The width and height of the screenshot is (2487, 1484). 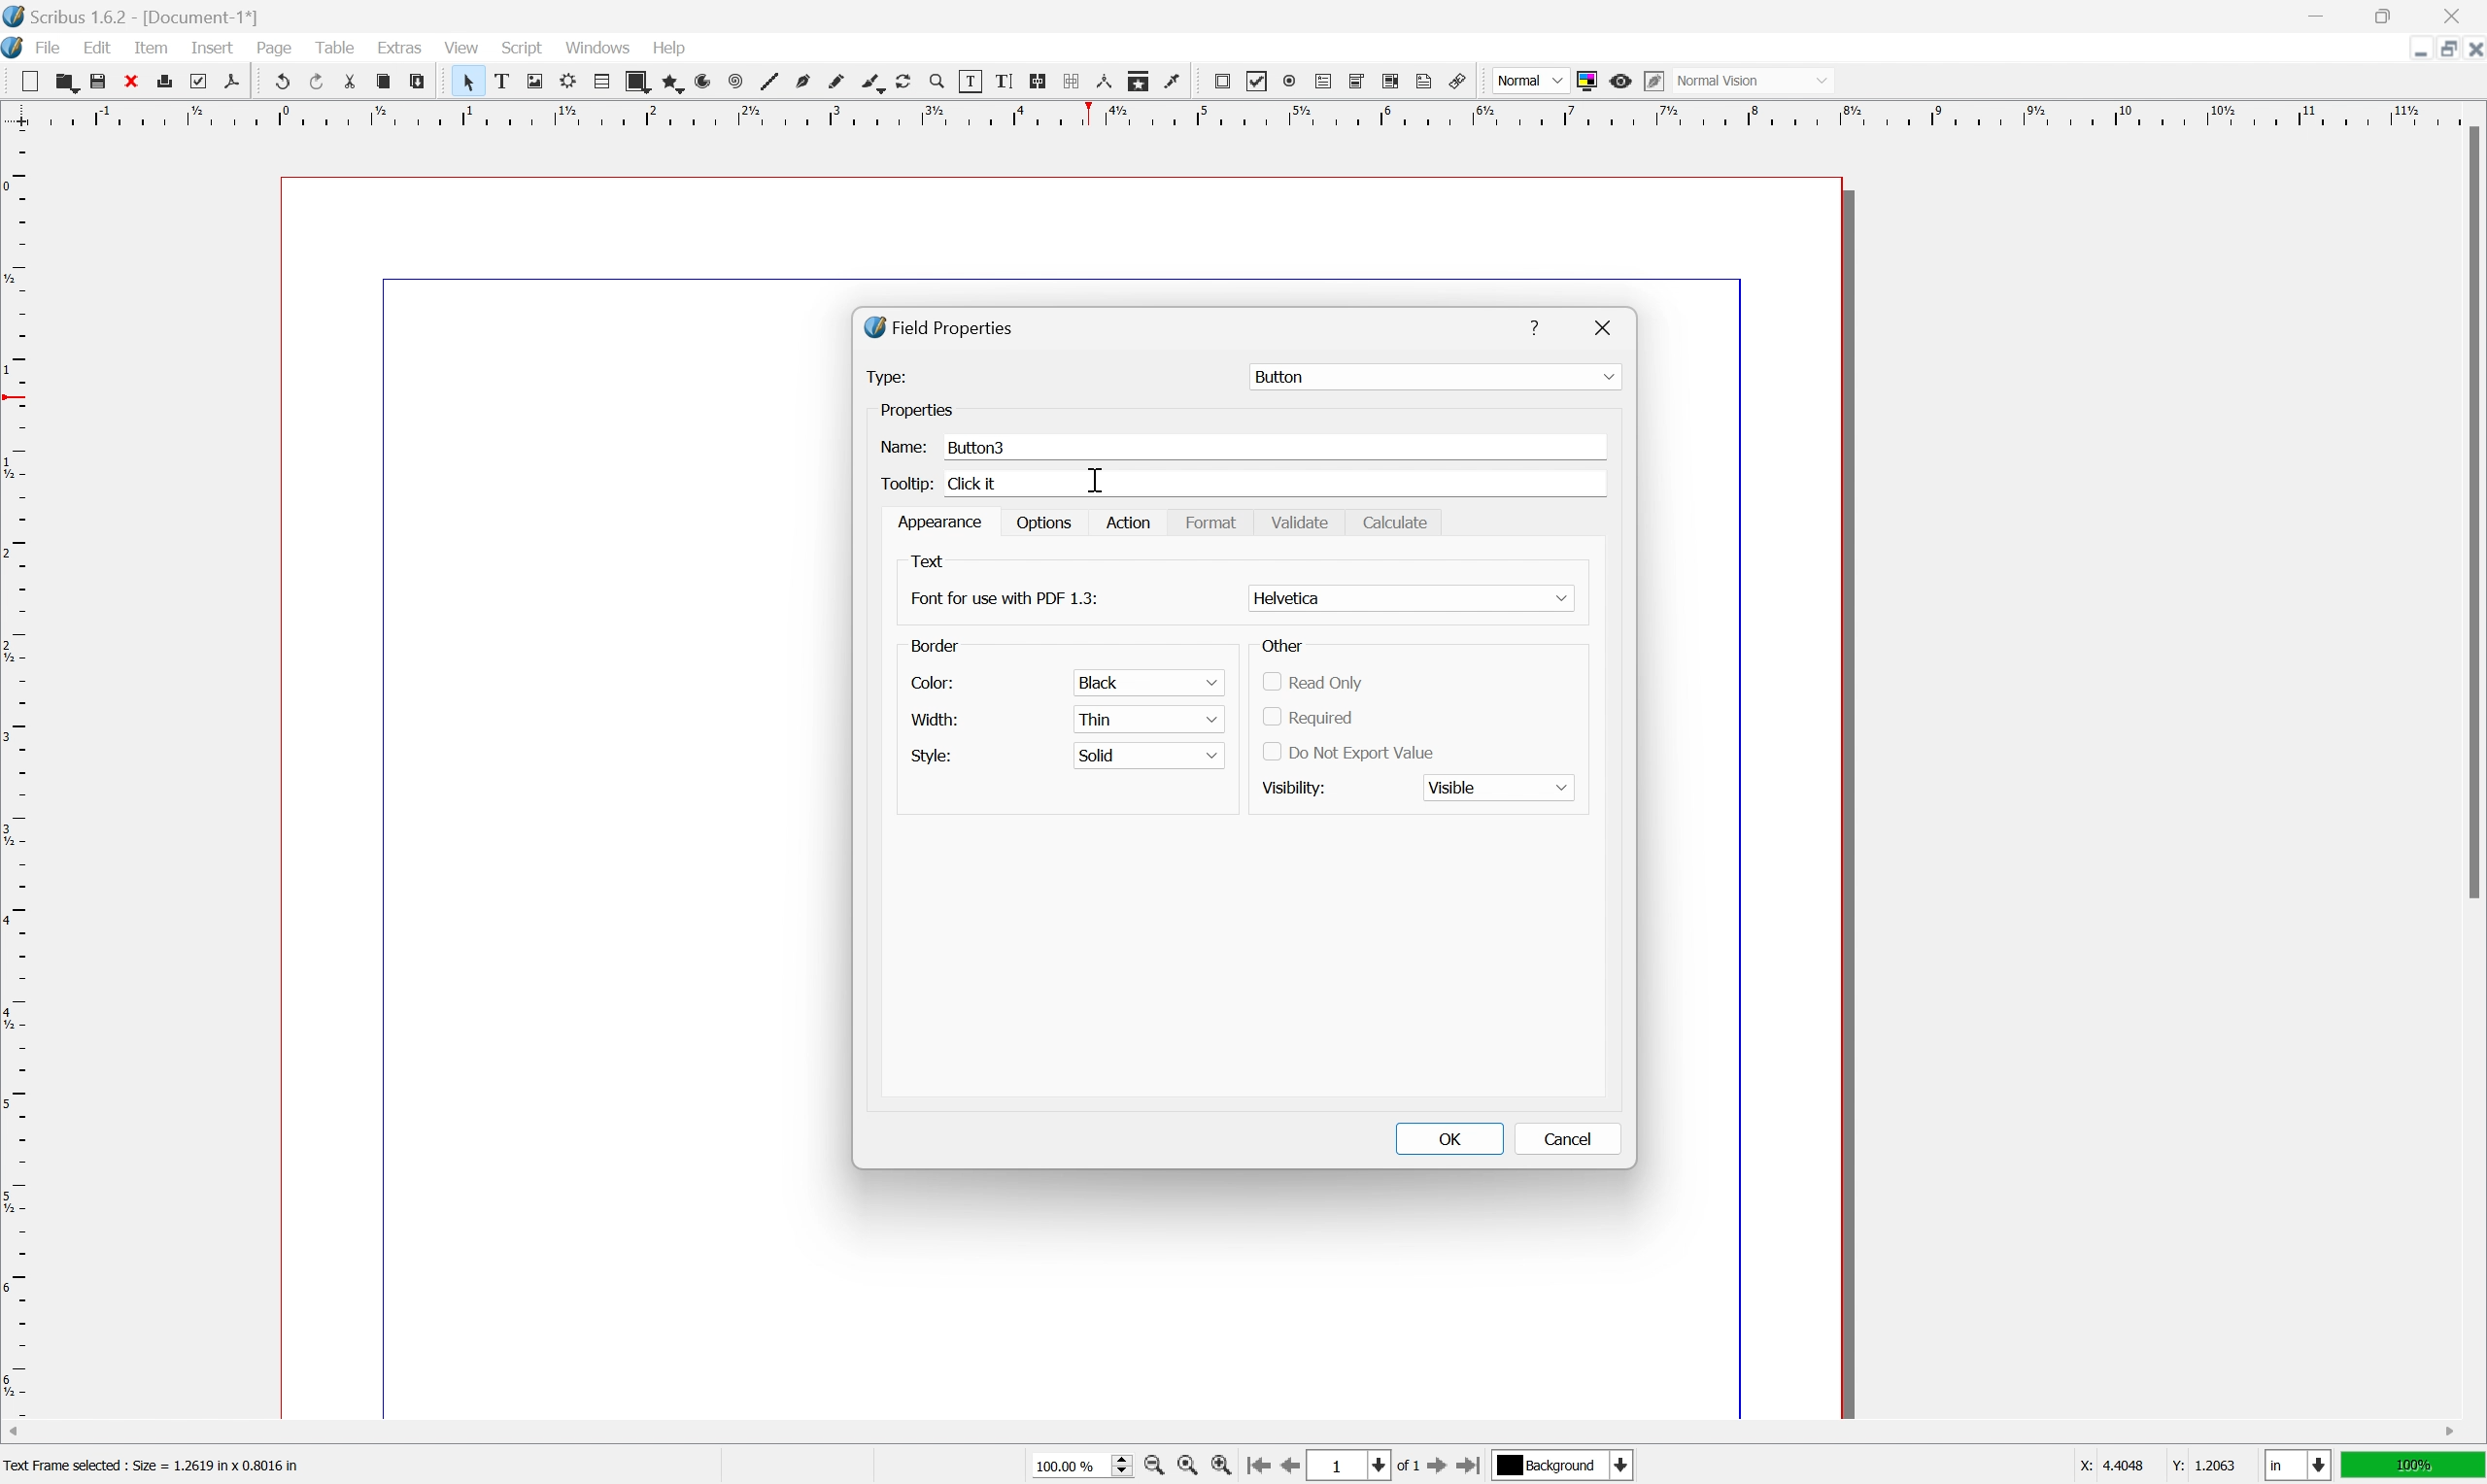 I want to click on close, so click(x=2471, y=49).